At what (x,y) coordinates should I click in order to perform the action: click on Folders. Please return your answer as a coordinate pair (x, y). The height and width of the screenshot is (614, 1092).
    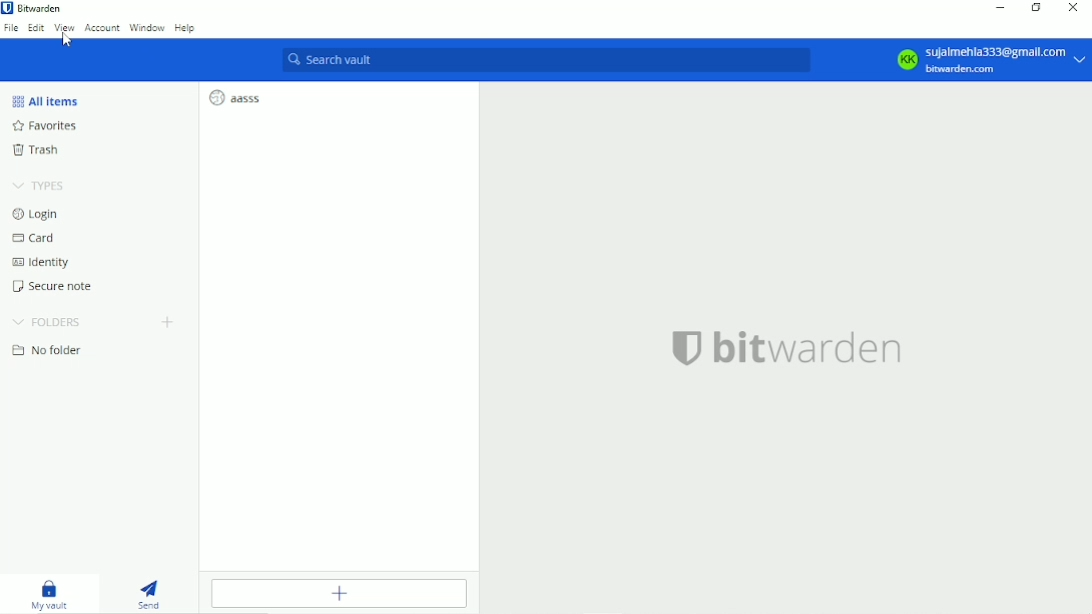
    Looking at the image, I should click on (47, 320).